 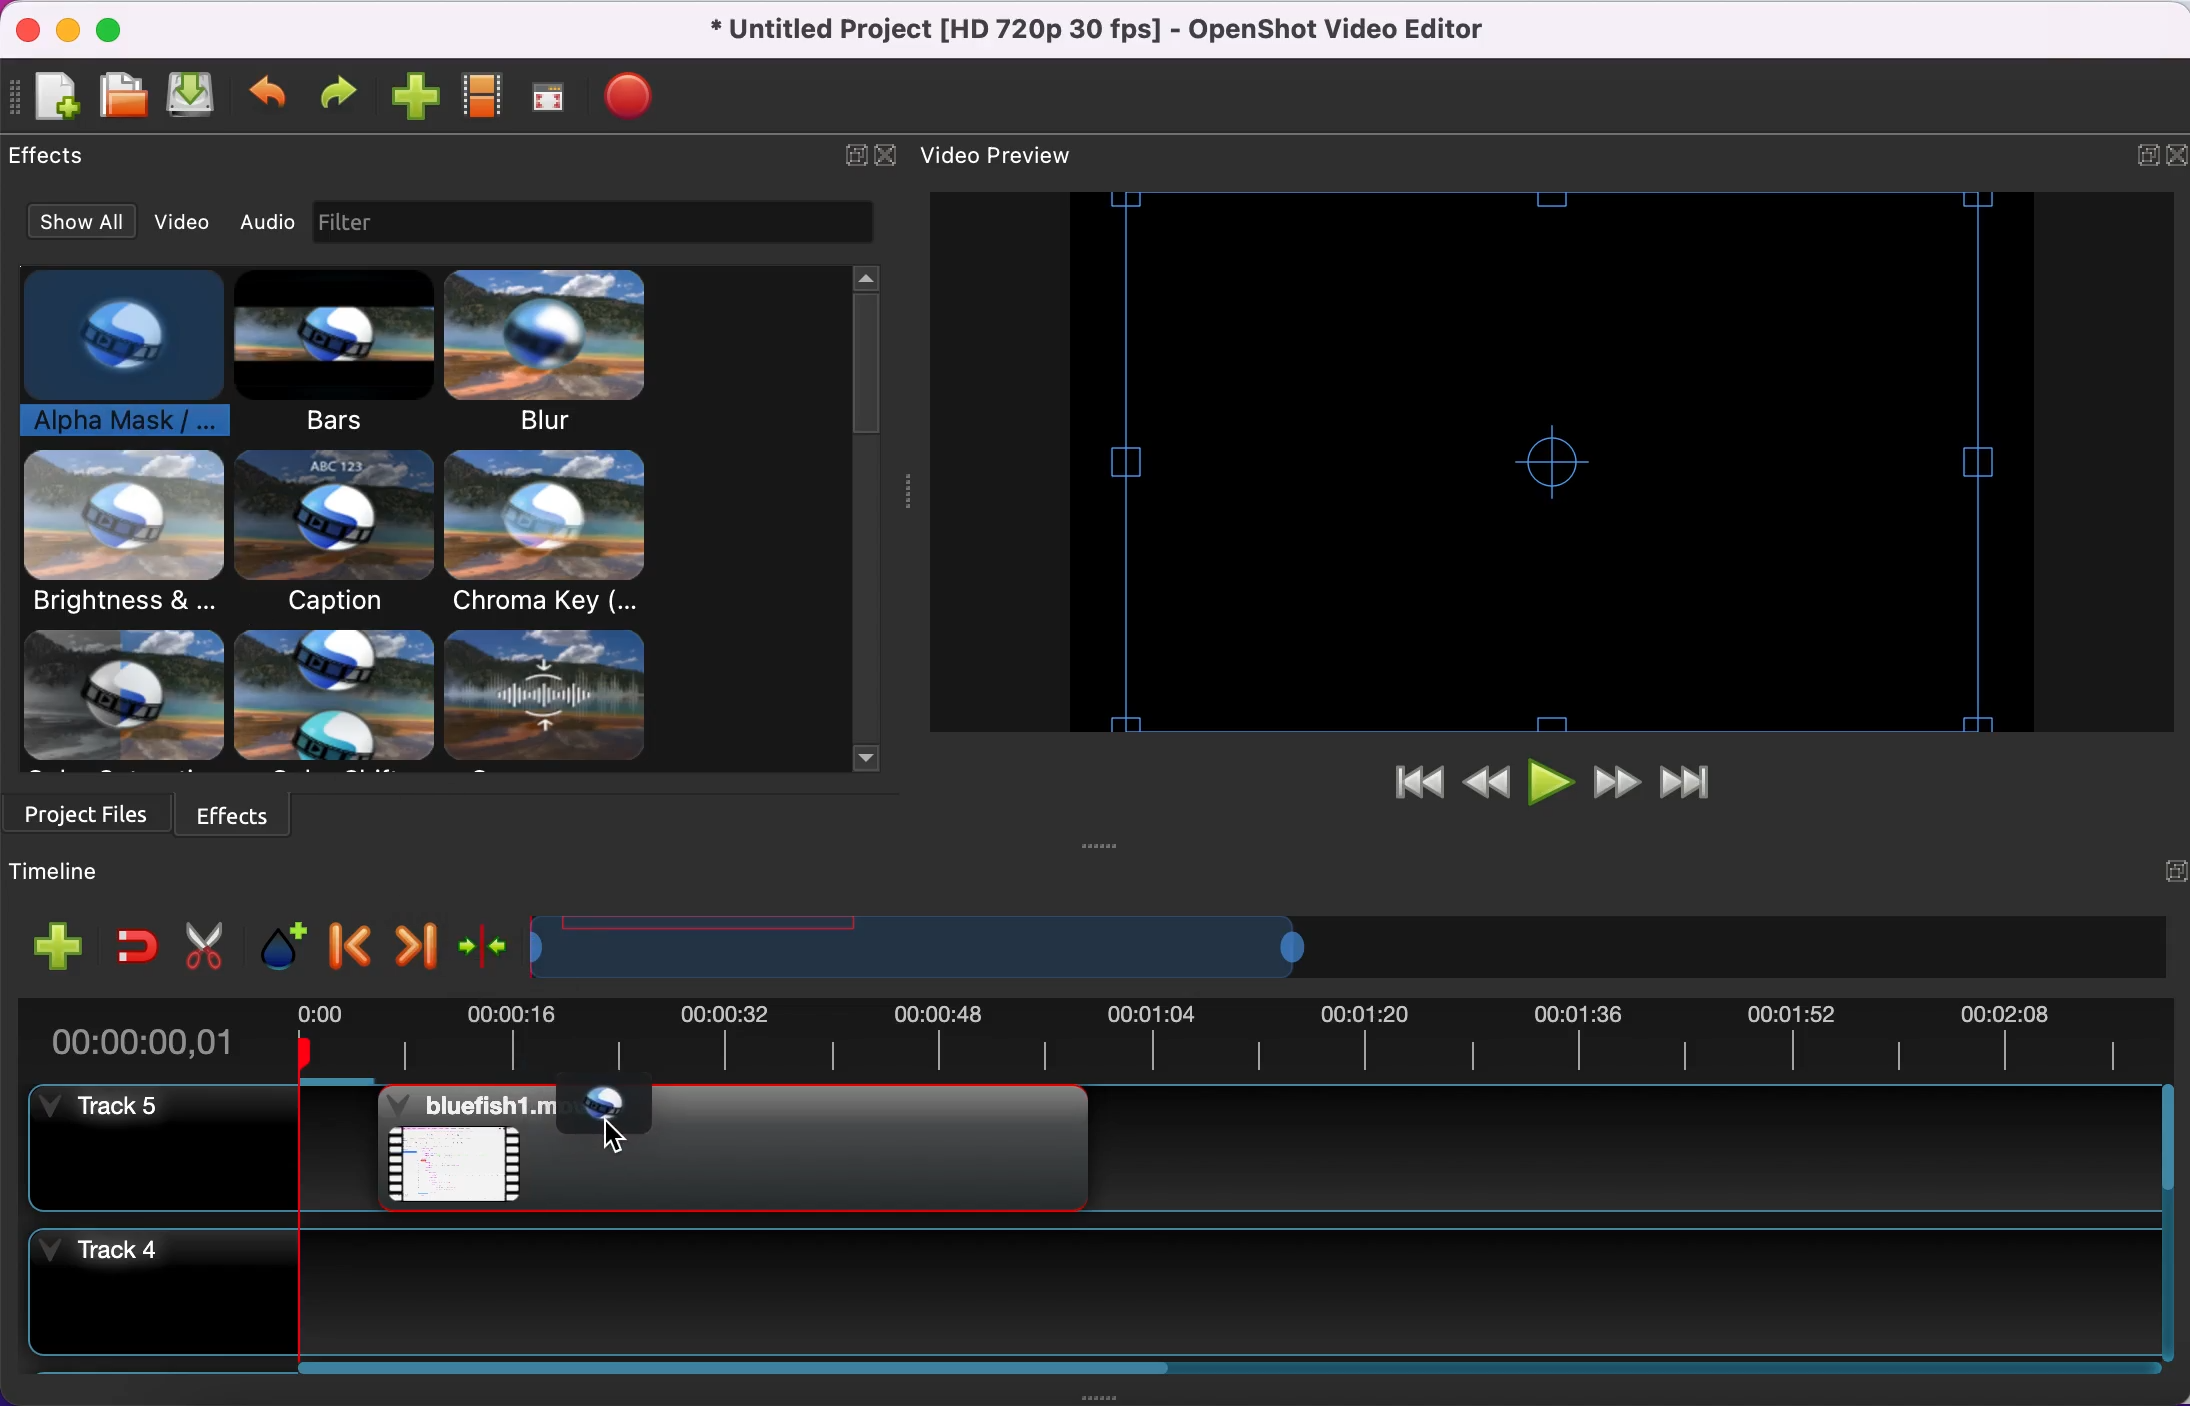 What do you see at coordinates (604, 1110) in the screenshot?
I see `alpha mask` at bounding box center [604, 1110].